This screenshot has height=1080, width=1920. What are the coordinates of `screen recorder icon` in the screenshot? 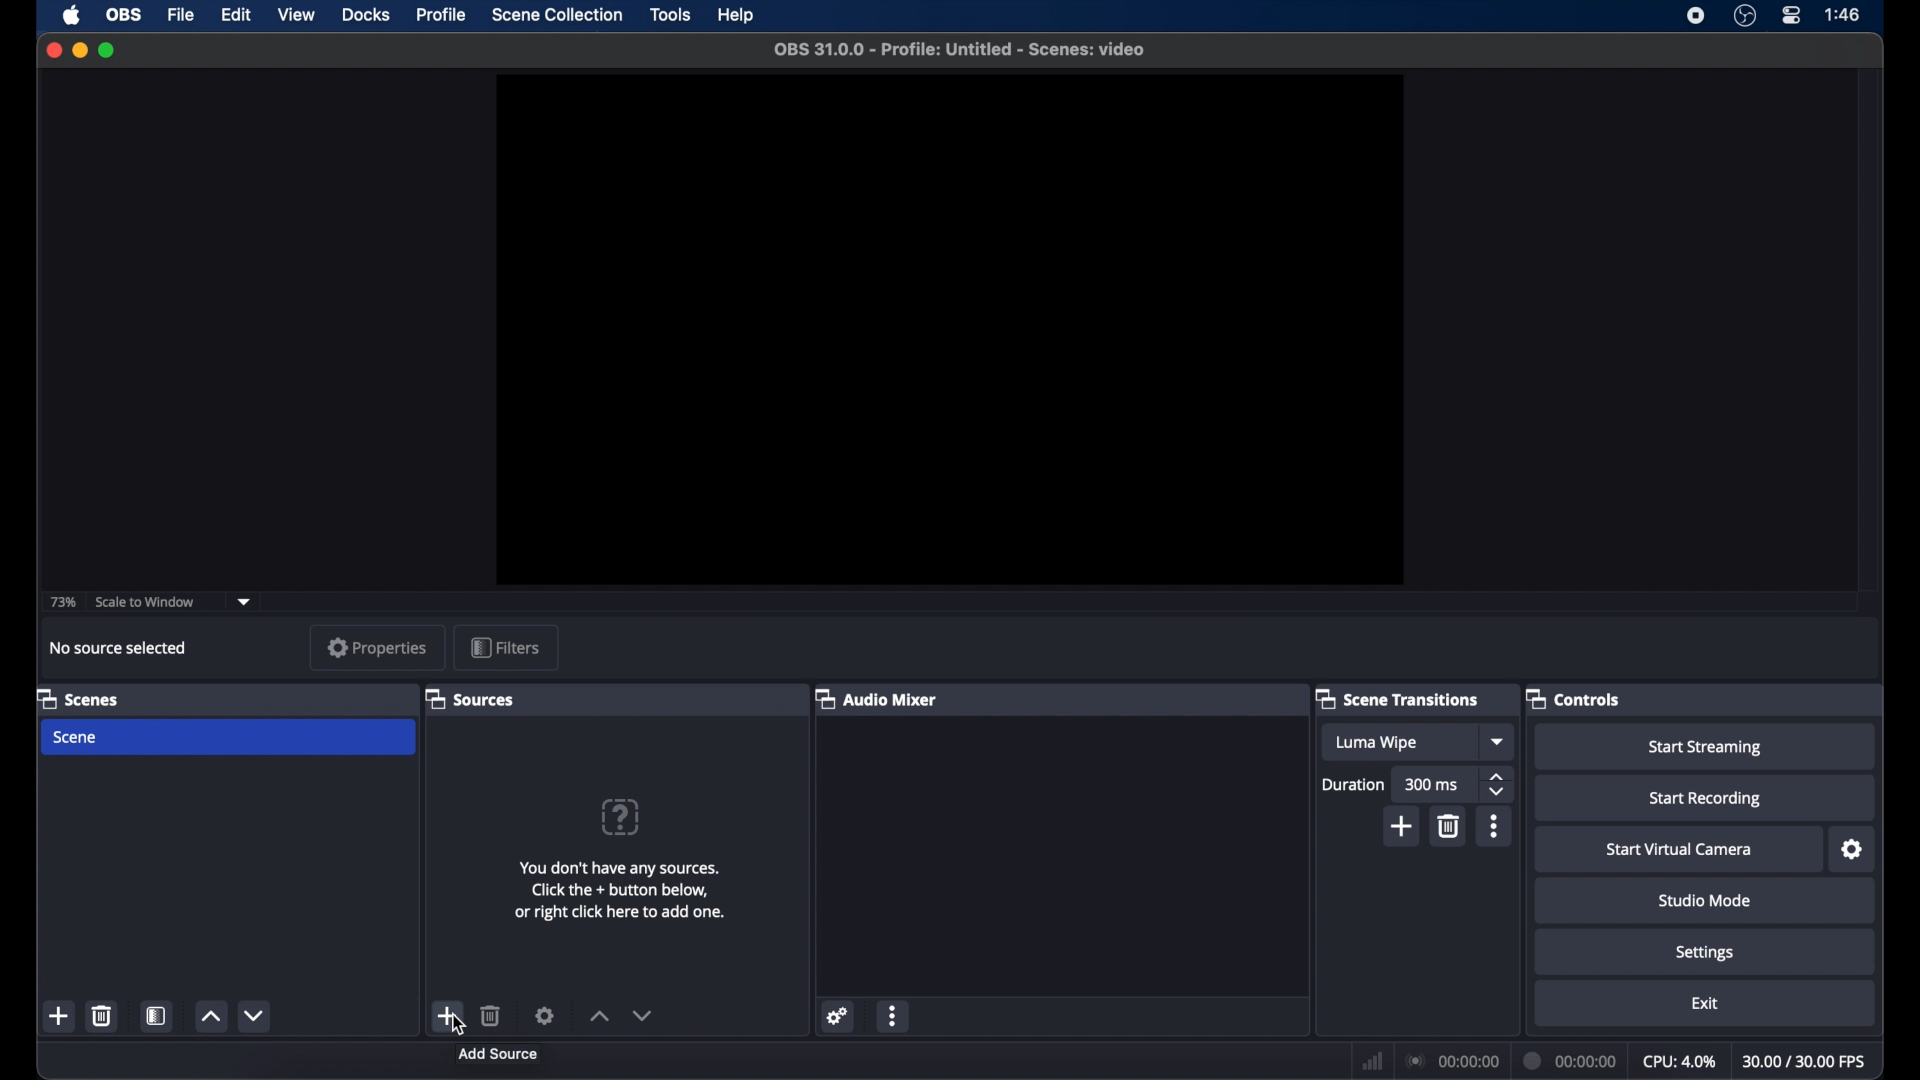 It's located at (1696, 16).